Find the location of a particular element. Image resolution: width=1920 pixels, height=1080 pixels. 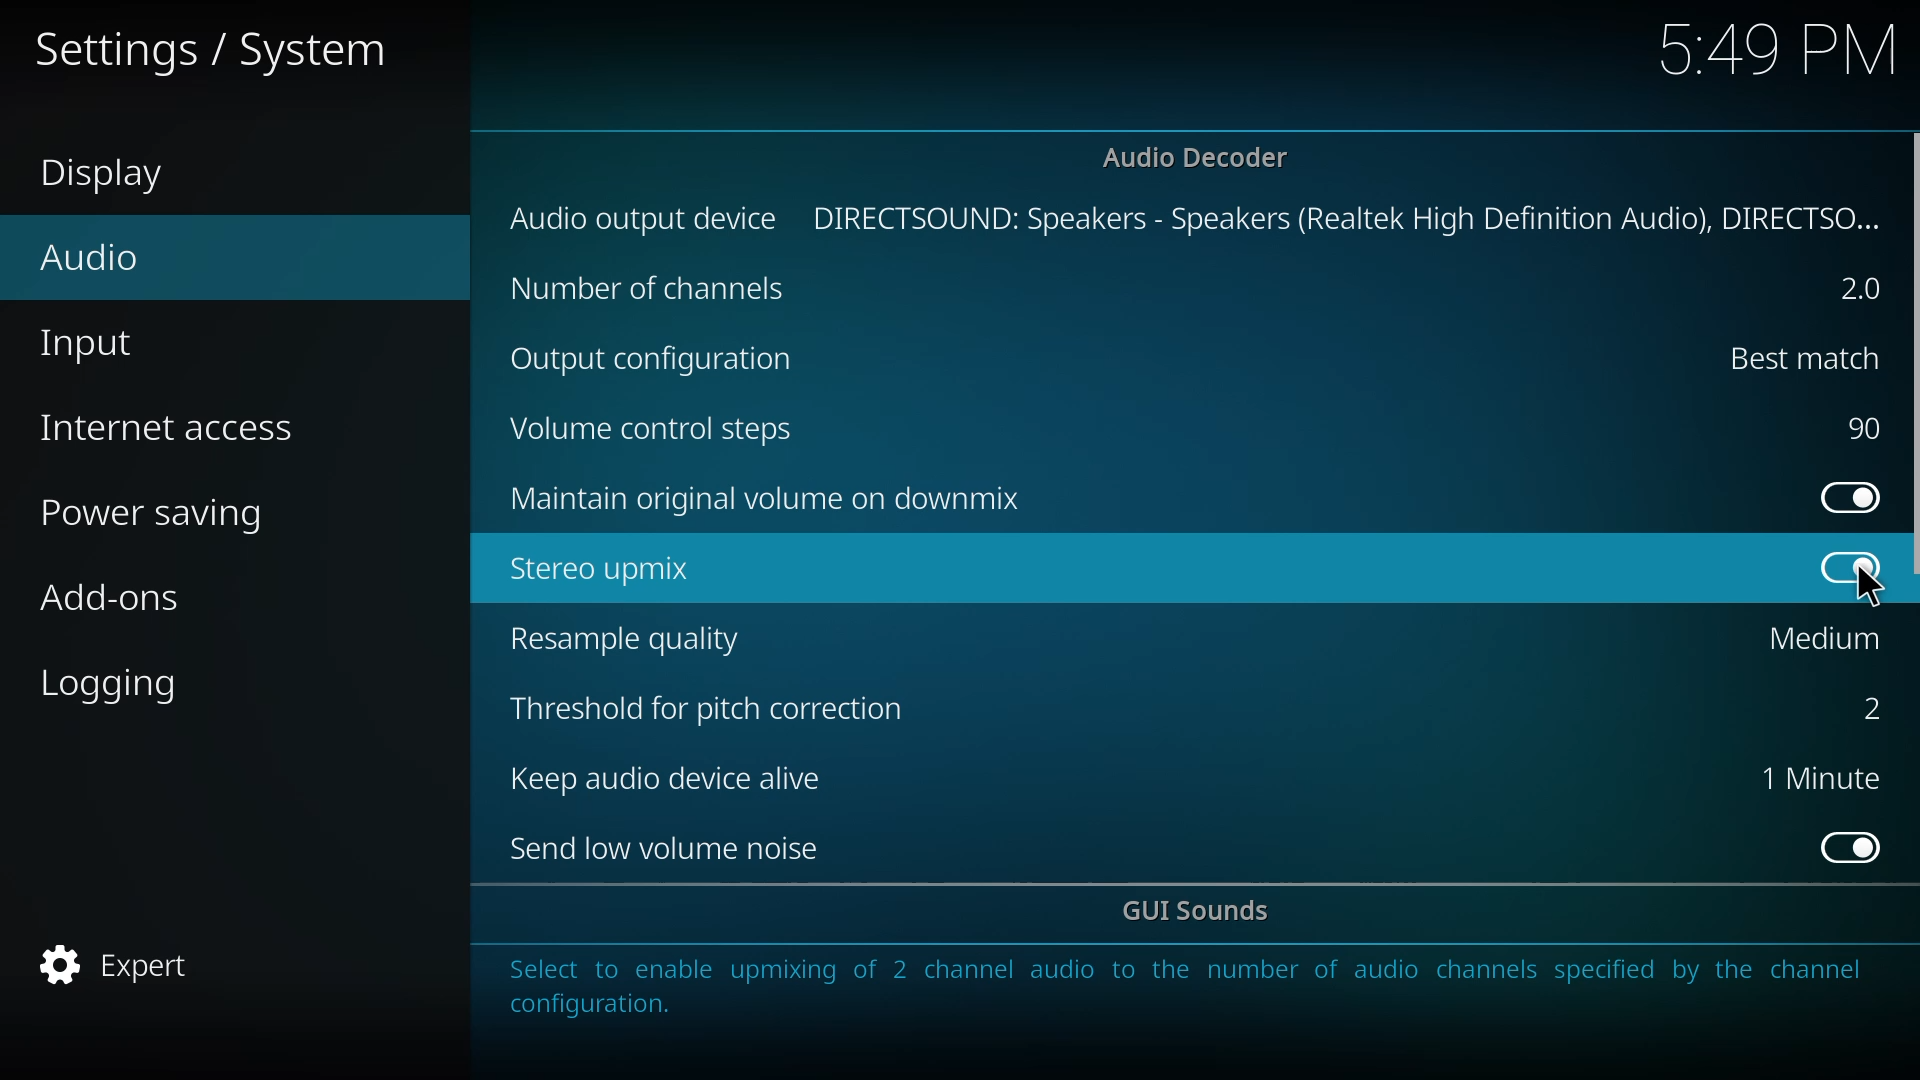

enabled is located at coordinates (1846, 566).